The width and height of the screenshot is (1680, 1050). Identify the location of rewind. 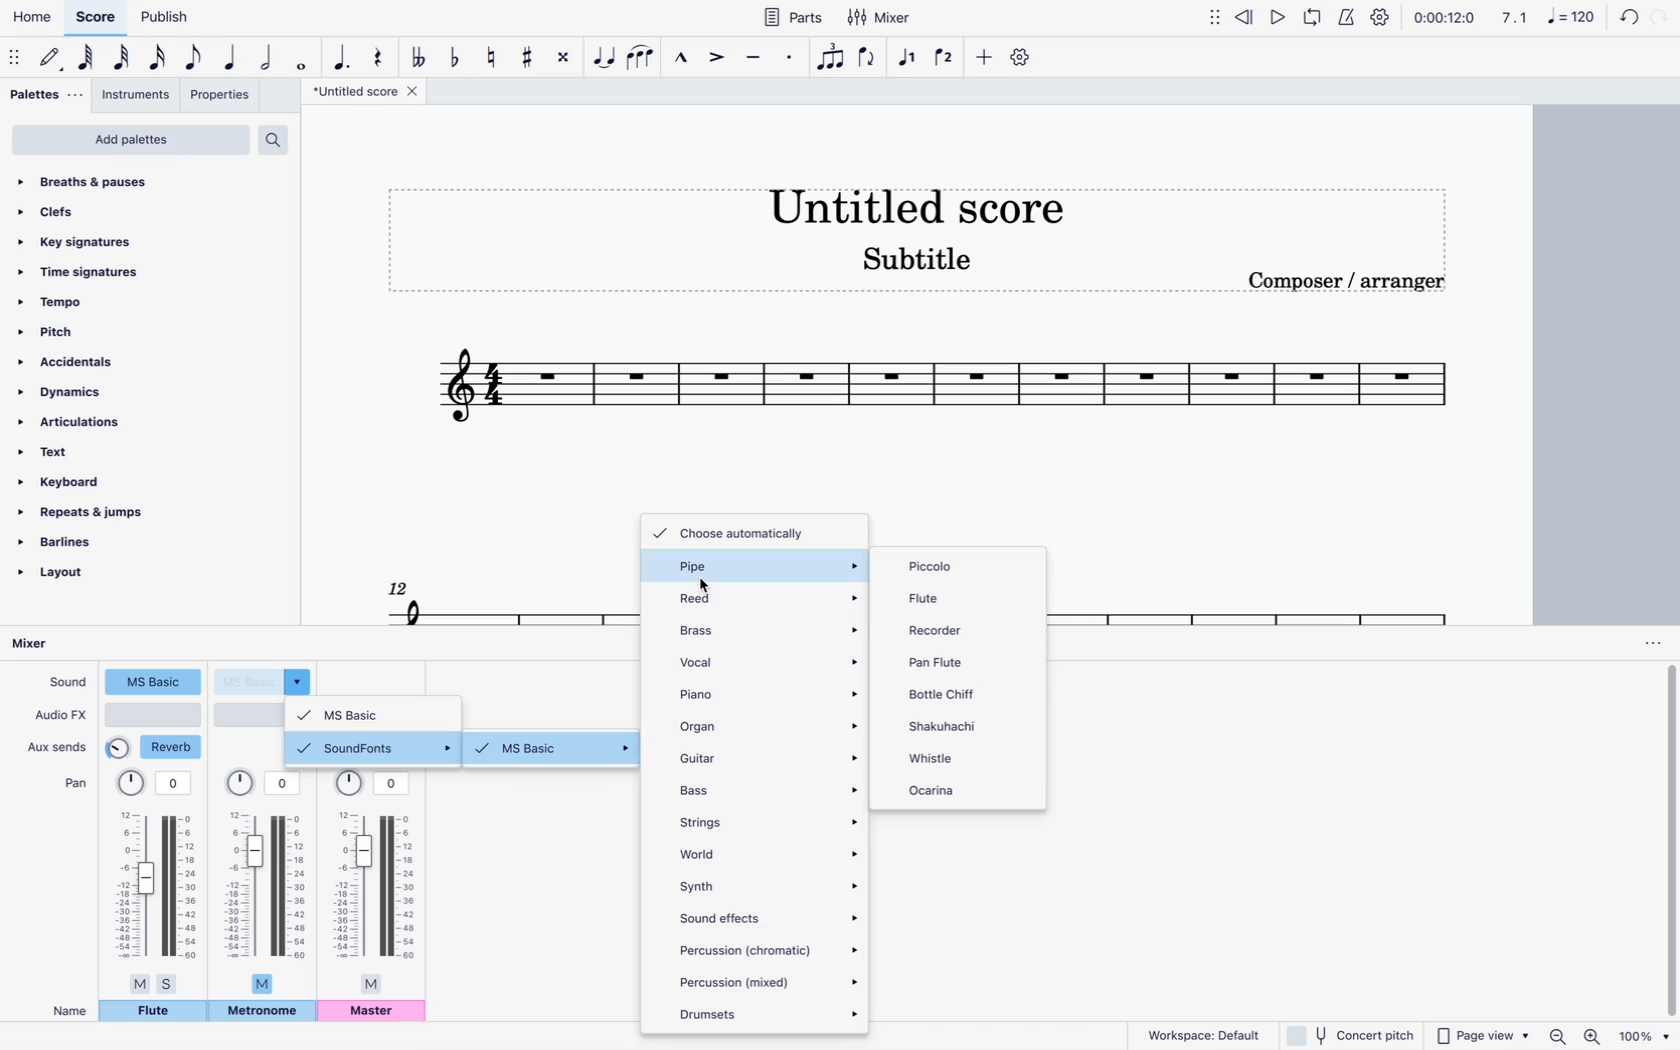
(1245, 20).